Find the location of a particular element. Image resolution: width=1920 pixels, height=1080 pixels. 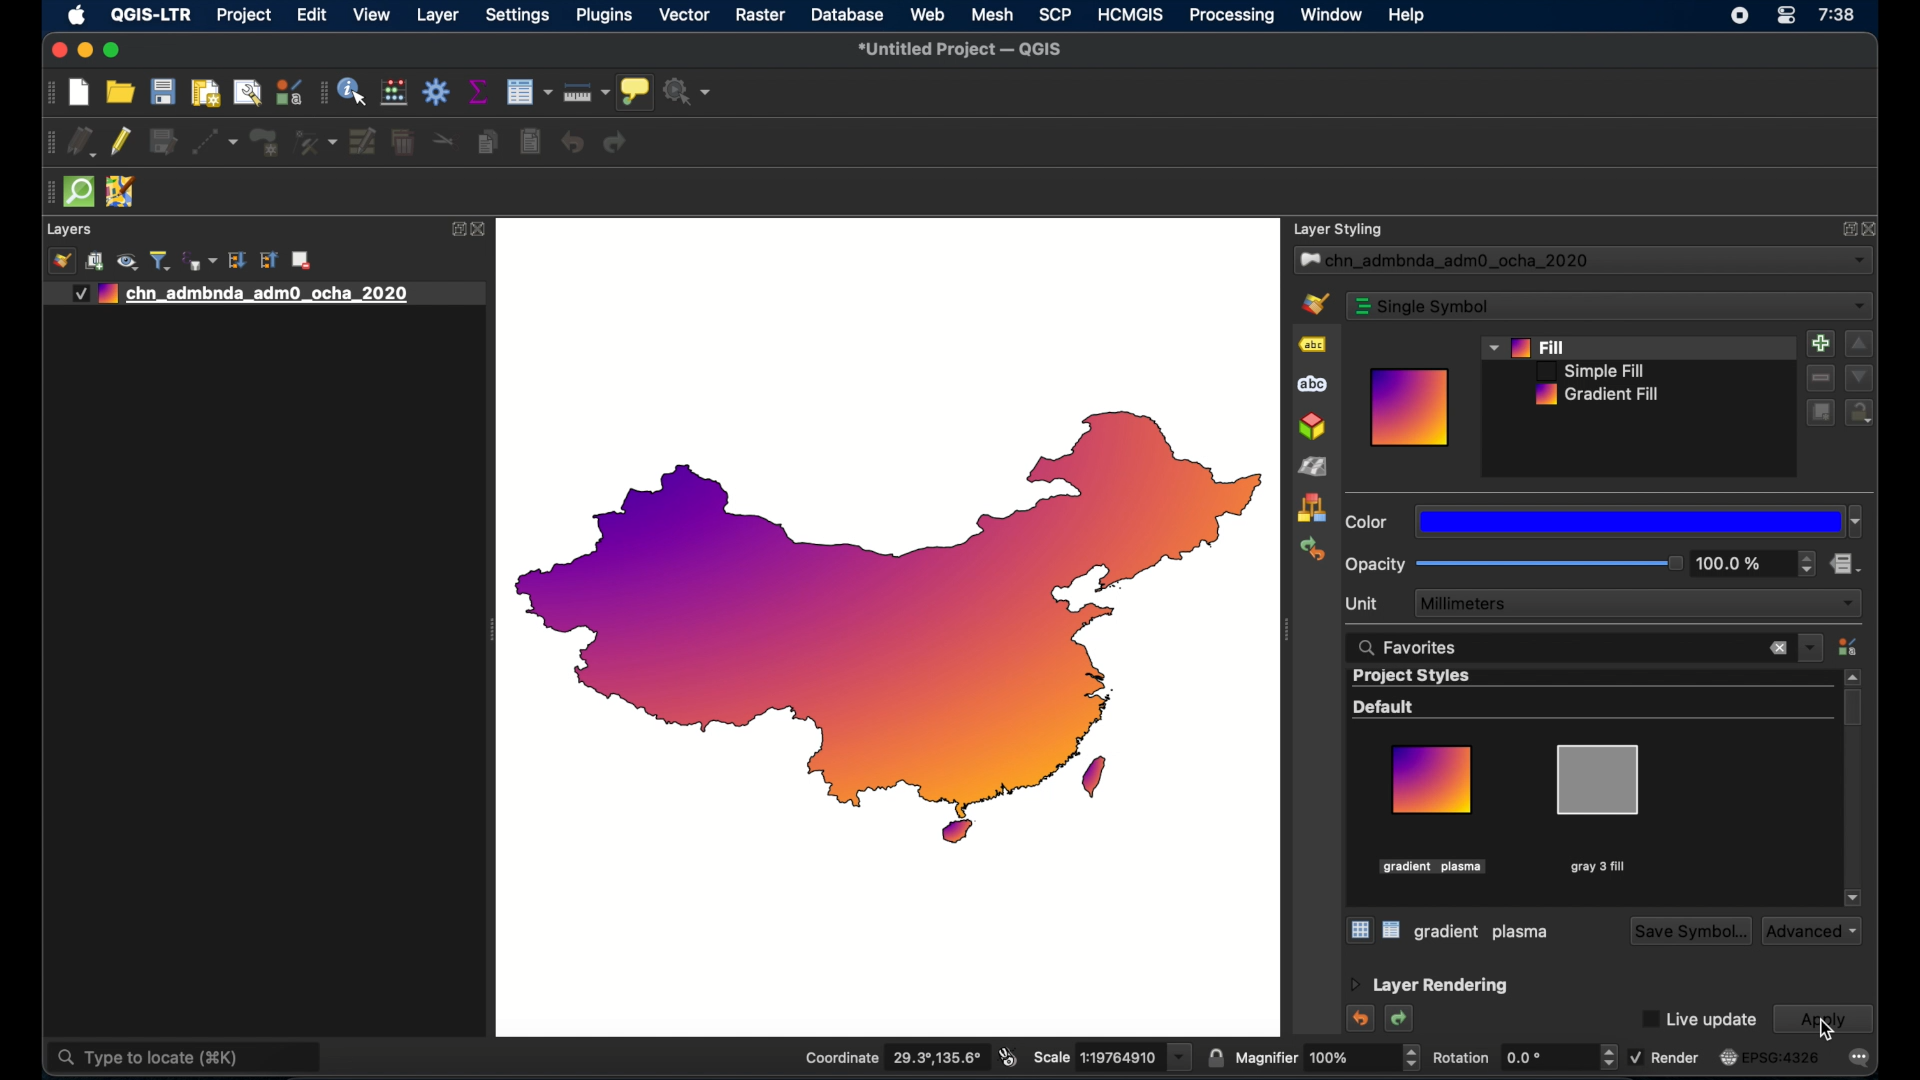

gradient fill is located at coordinates (1599, 395).